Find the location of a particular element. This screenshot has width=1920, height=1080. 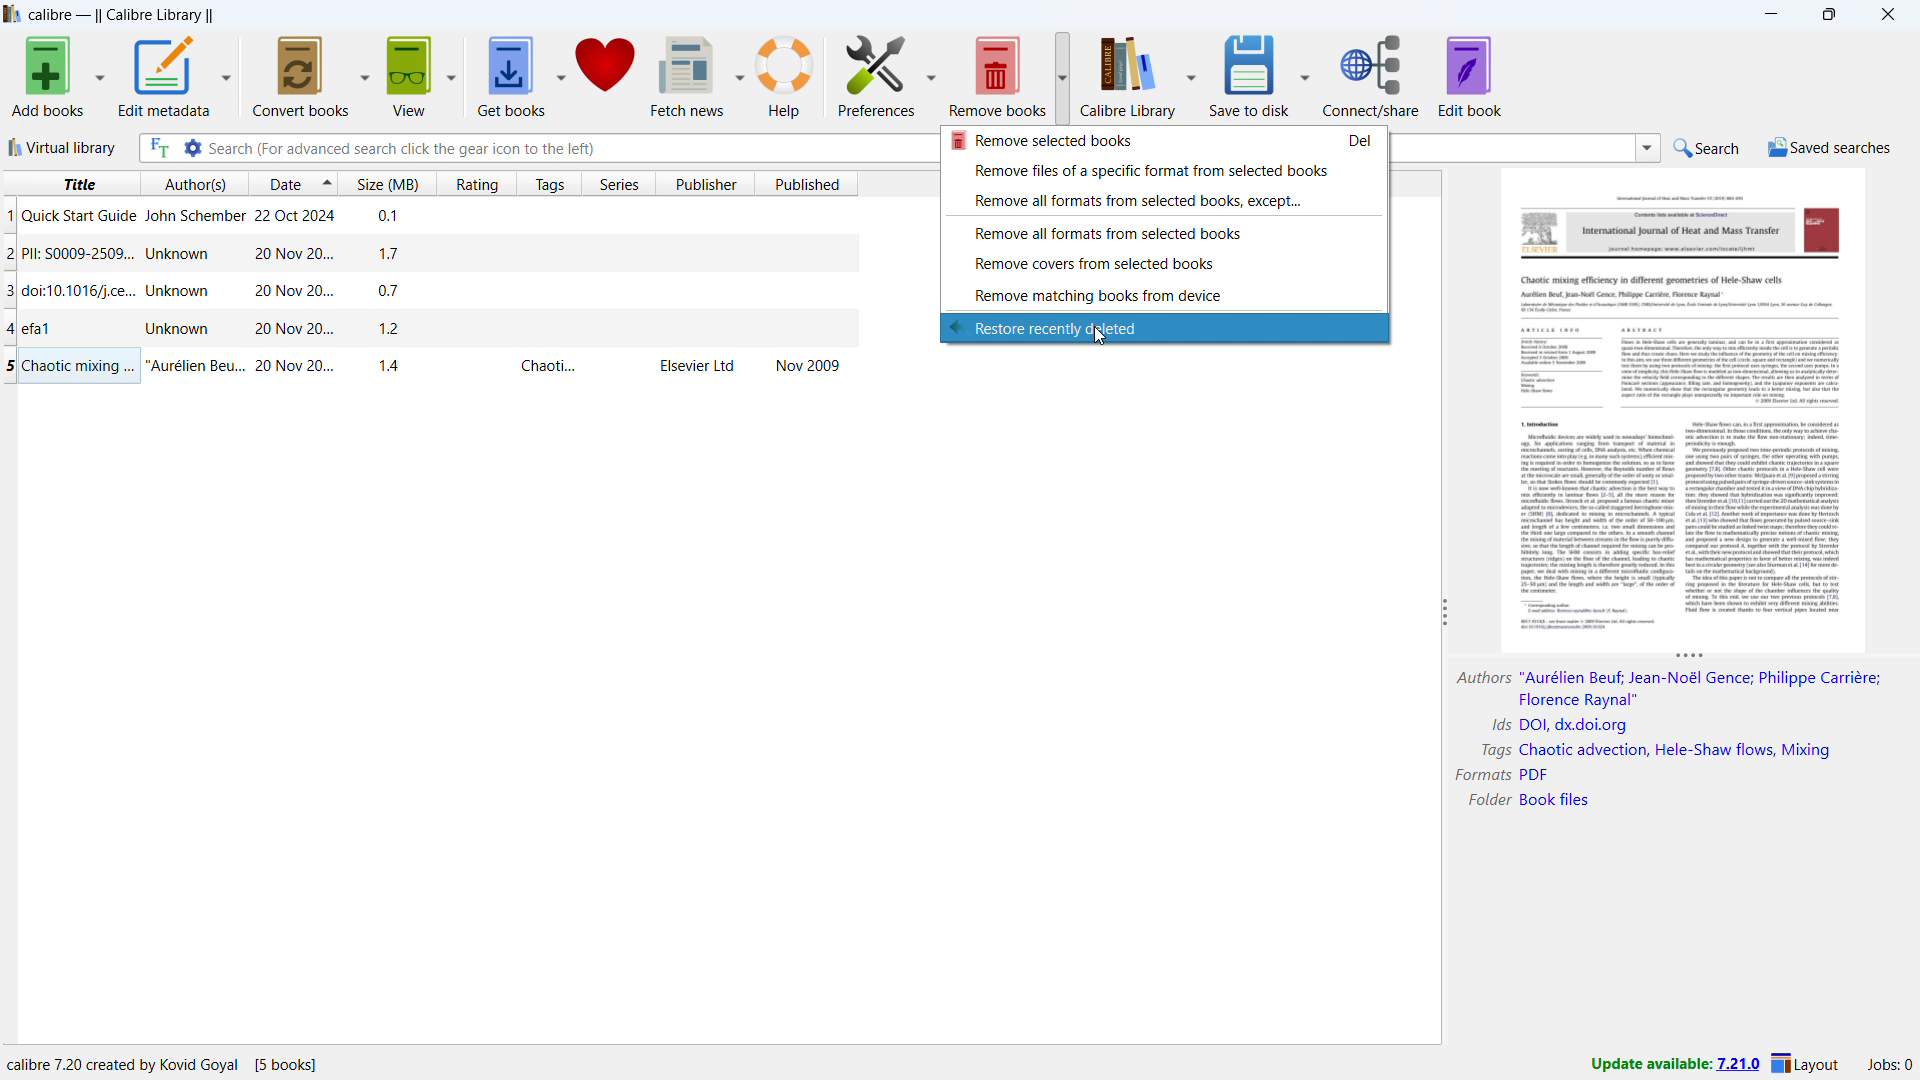

get books is located at coordinates (512, 76).